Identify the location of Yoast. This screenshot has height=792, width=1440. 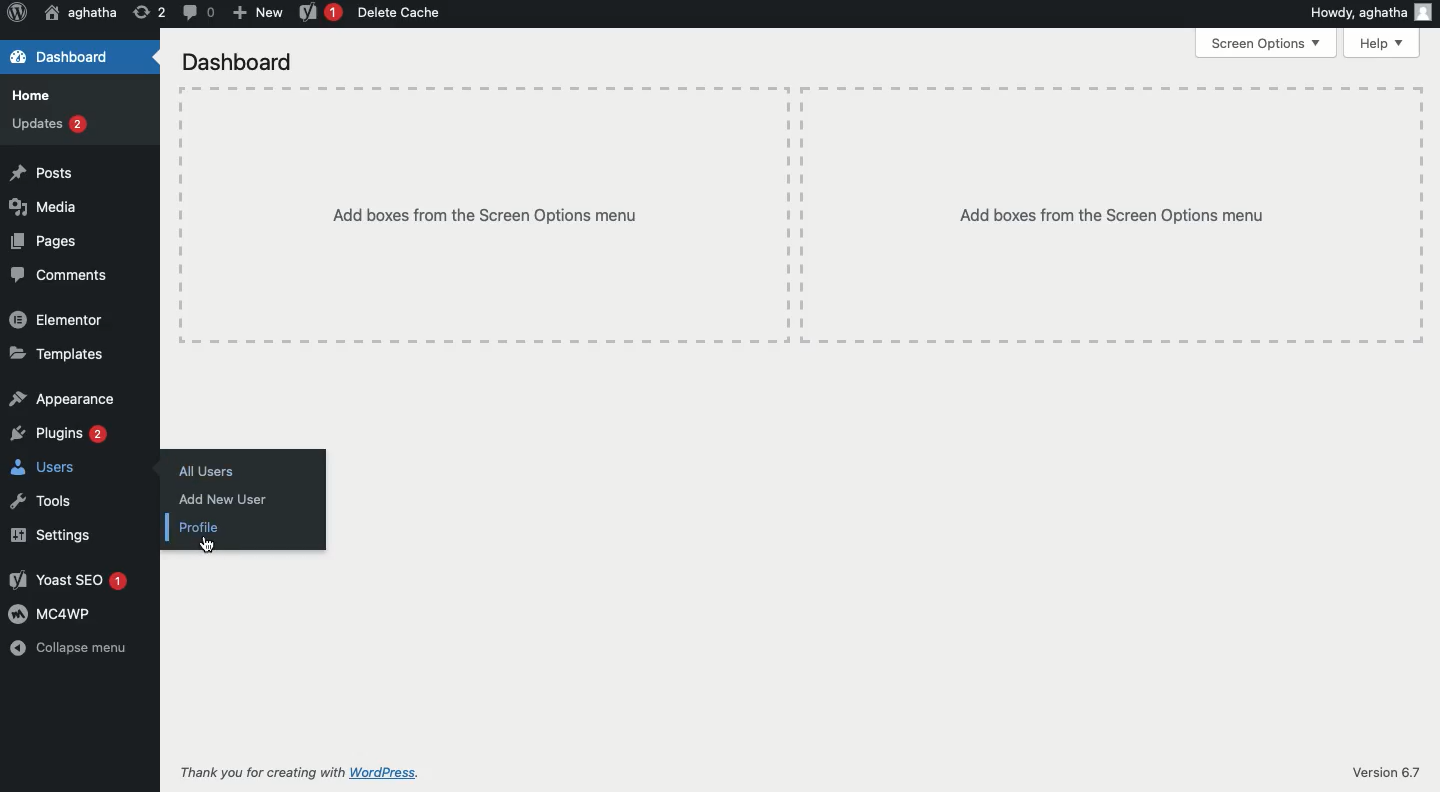
(321, 14).